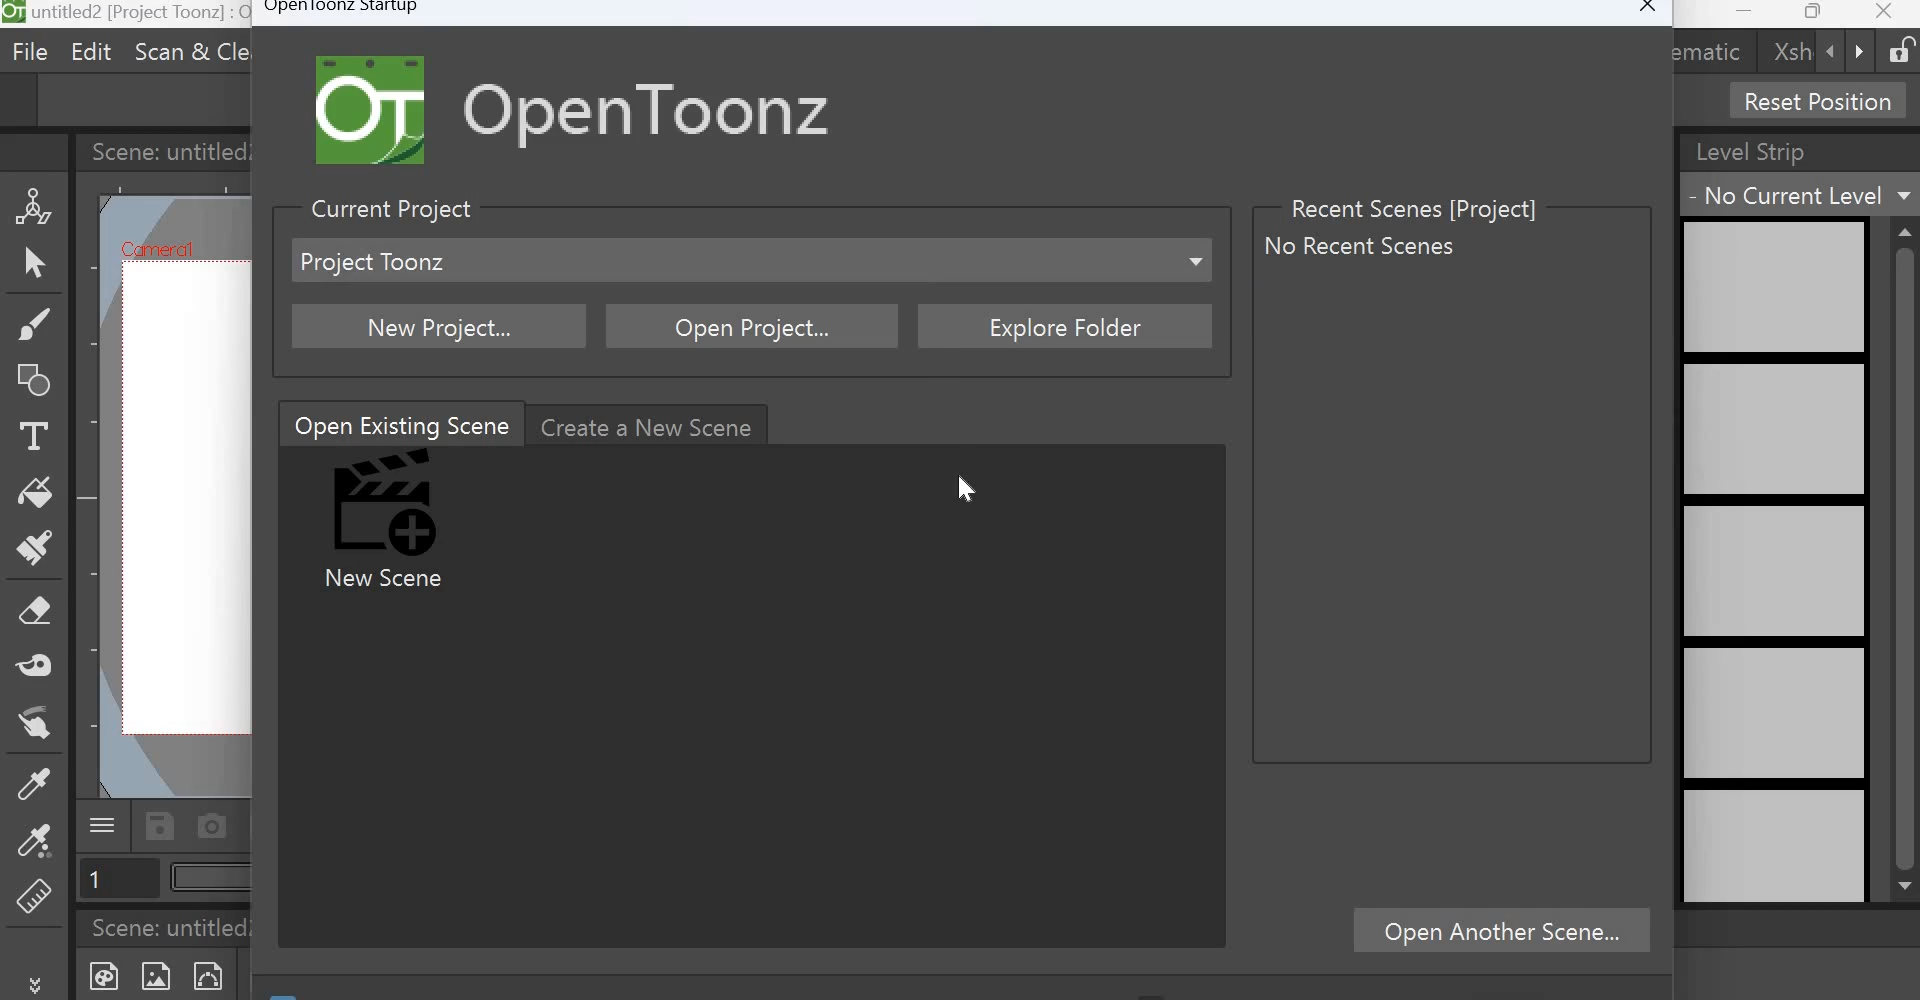  What do you see at coordinates (87, 51) in the screenshot?
I see `Edit` at bounding box center [87, 51].